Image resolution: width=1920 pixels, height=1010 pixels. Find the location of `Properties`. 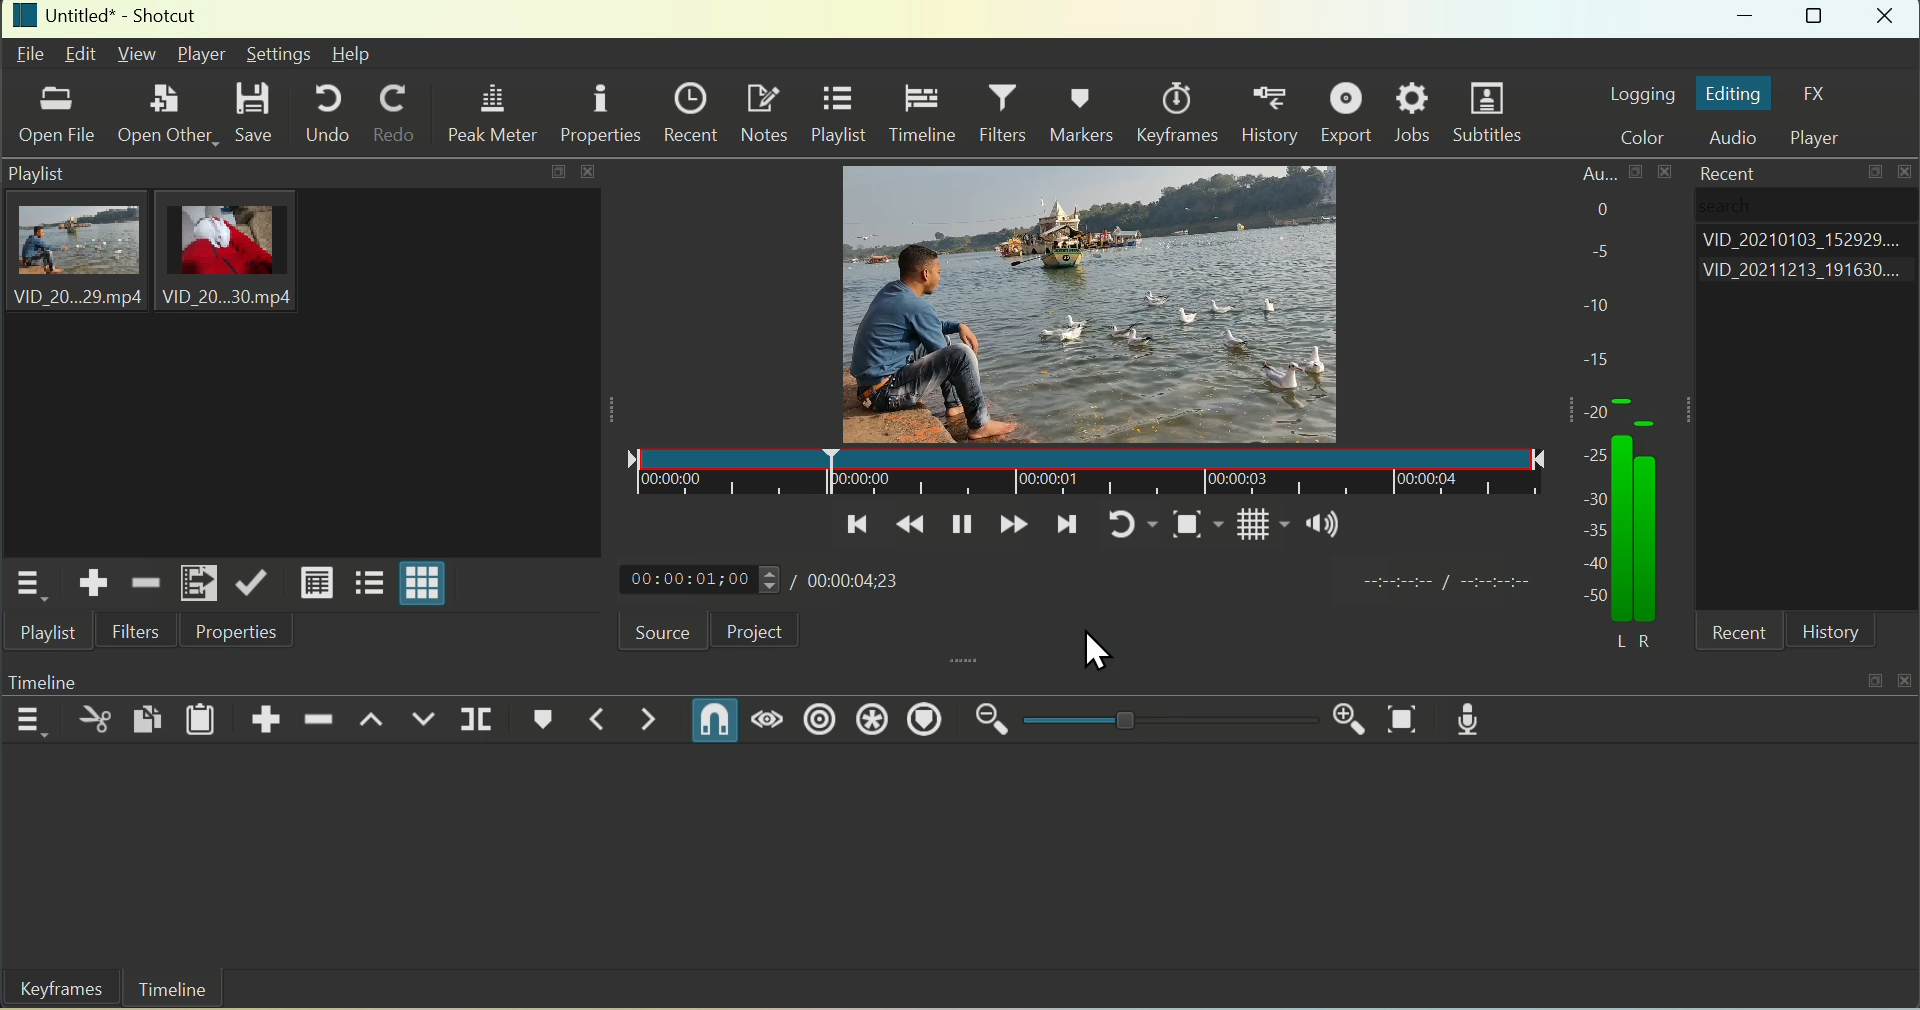

Properties is located at coordinates (234, 632).